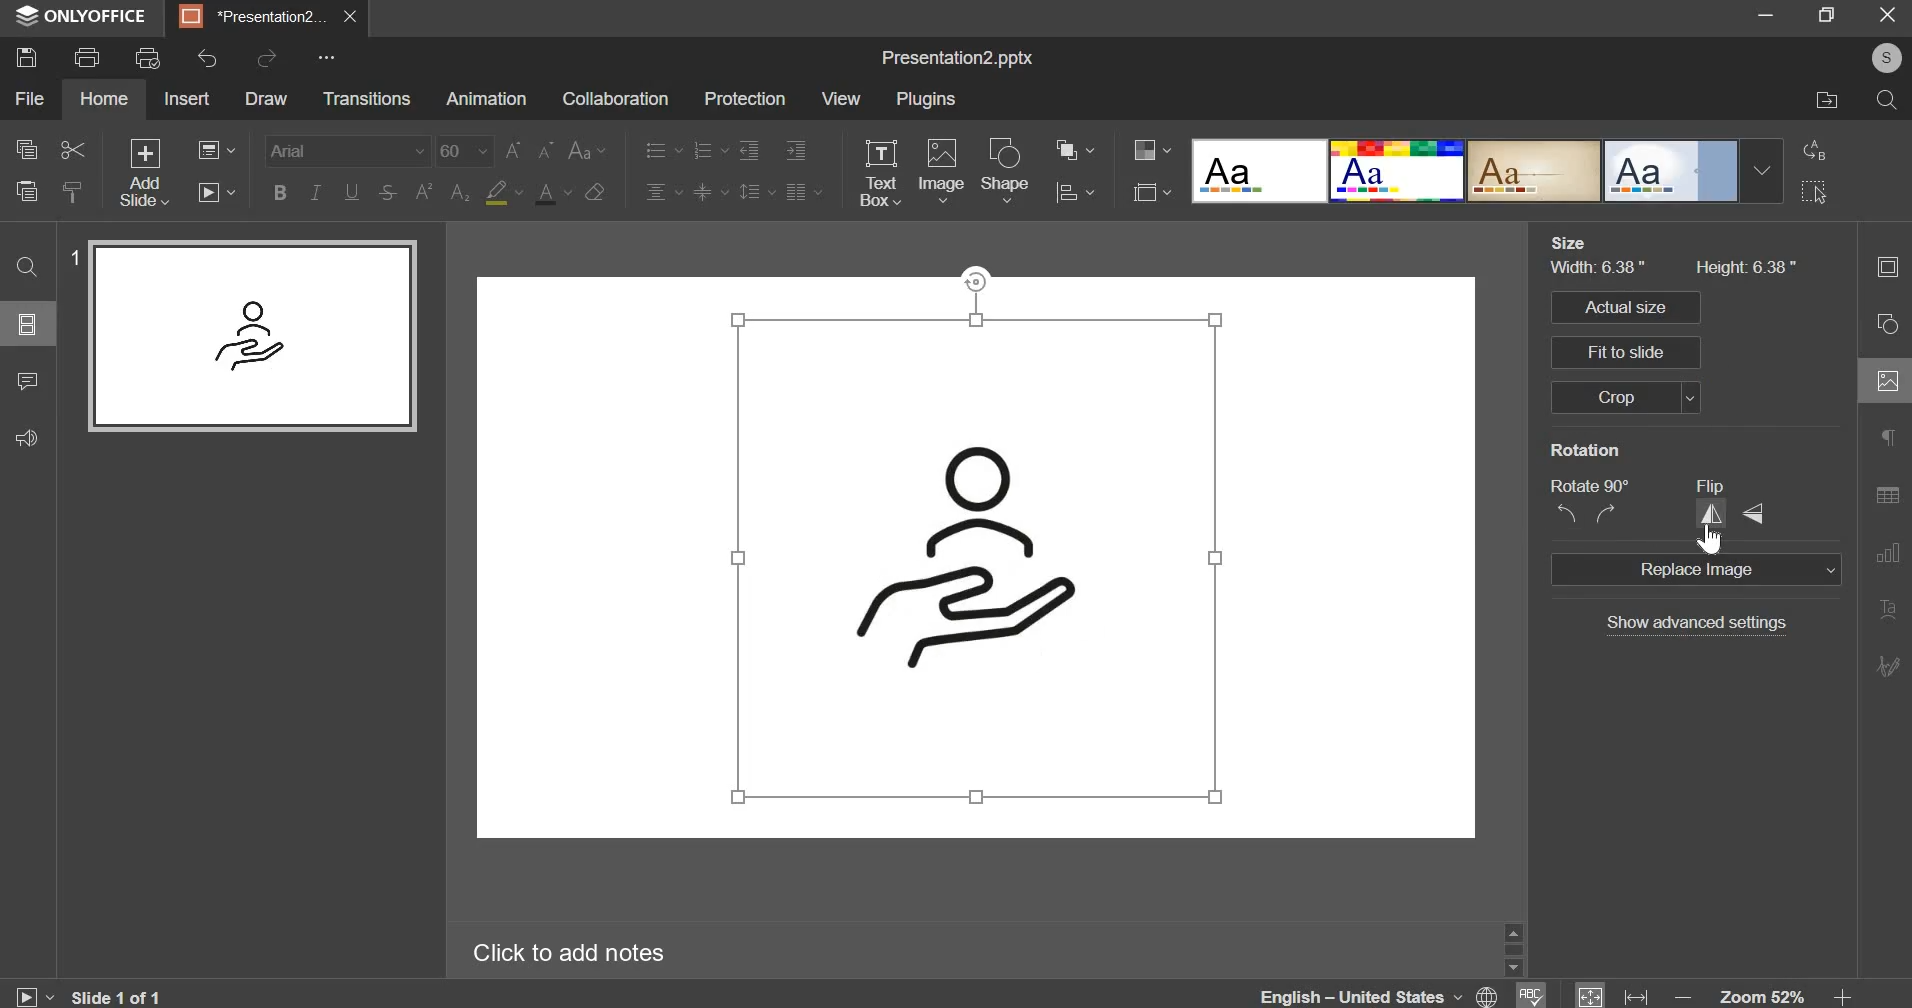  What do you see at coordinates (346, 151) in the screenshot?
I see `font` at bounding box center [346, 151].